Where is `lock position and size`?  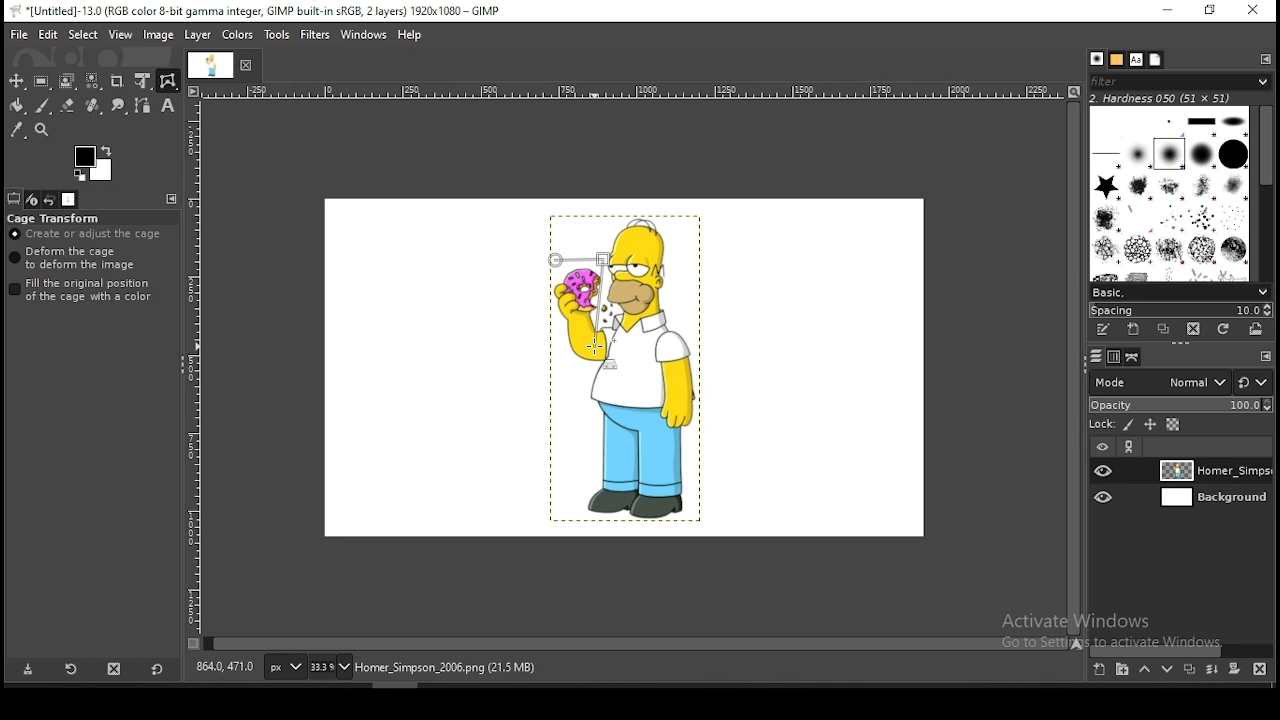
lock position and size is located at coordinates (1149, 425).